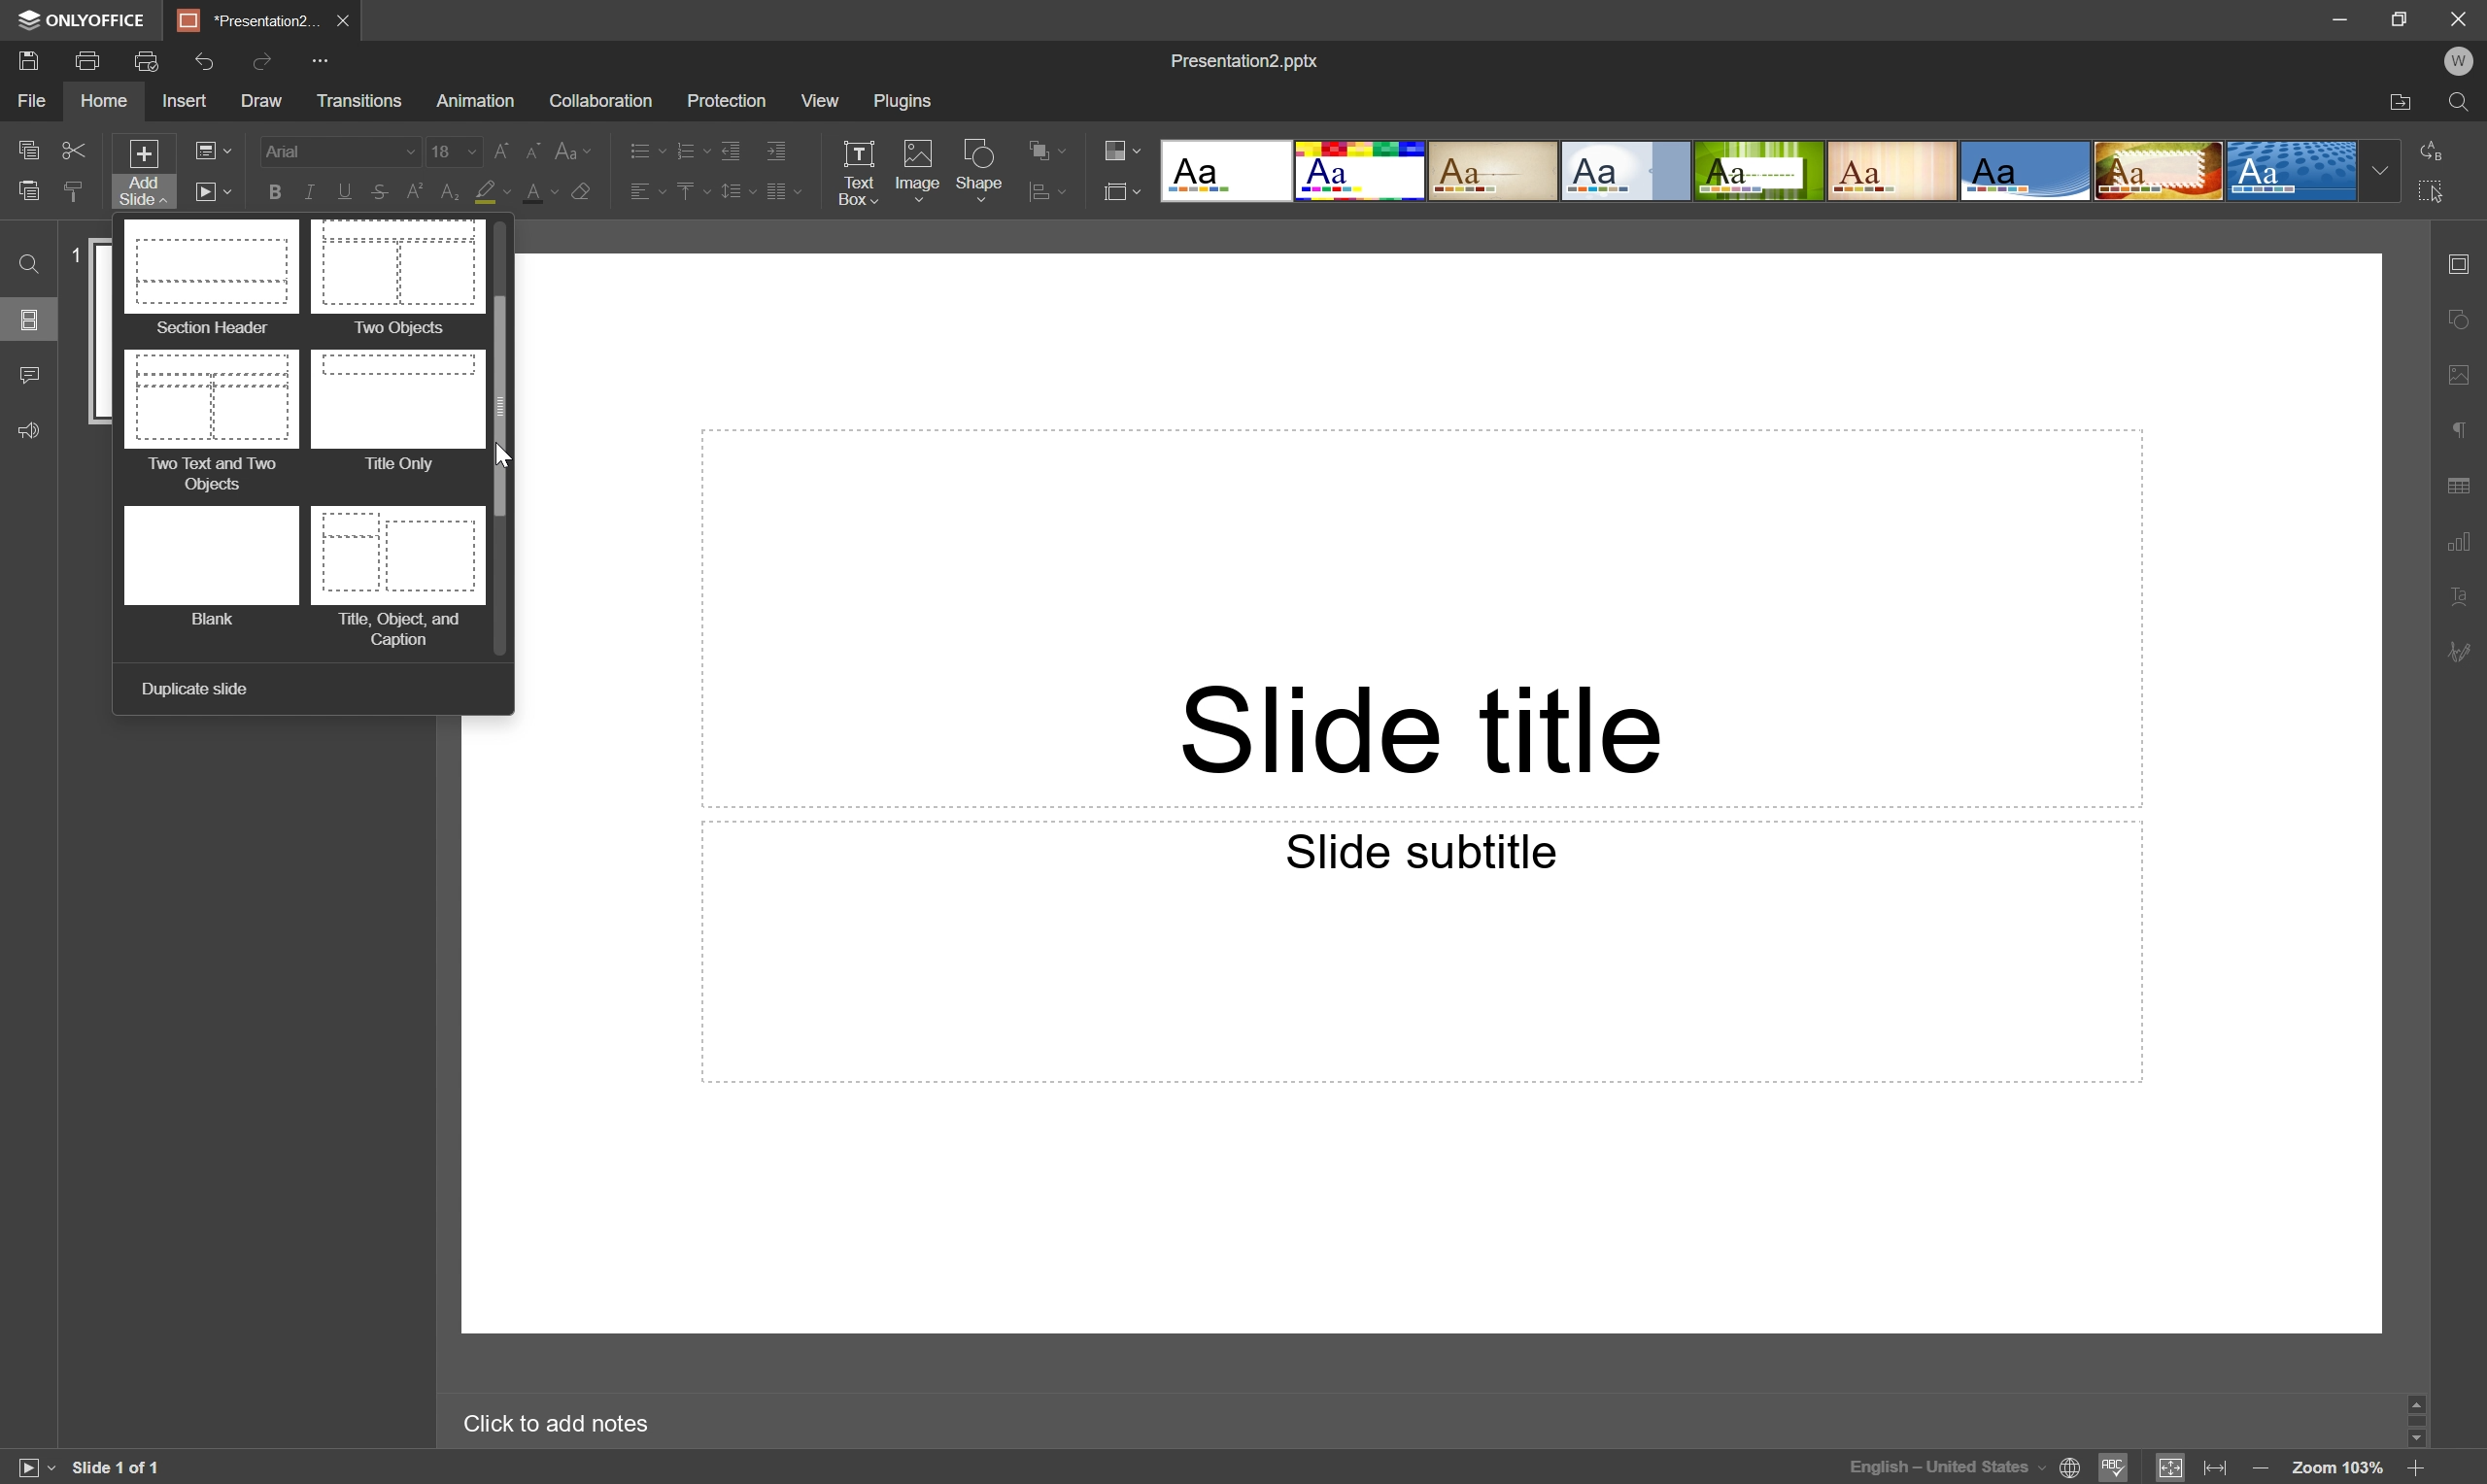 This screenshot has height=1484, width=2487. What do you see at coordinates (2403, 102) in the screenshot?
I see `Open file location` at bounding box center [2403, 102].